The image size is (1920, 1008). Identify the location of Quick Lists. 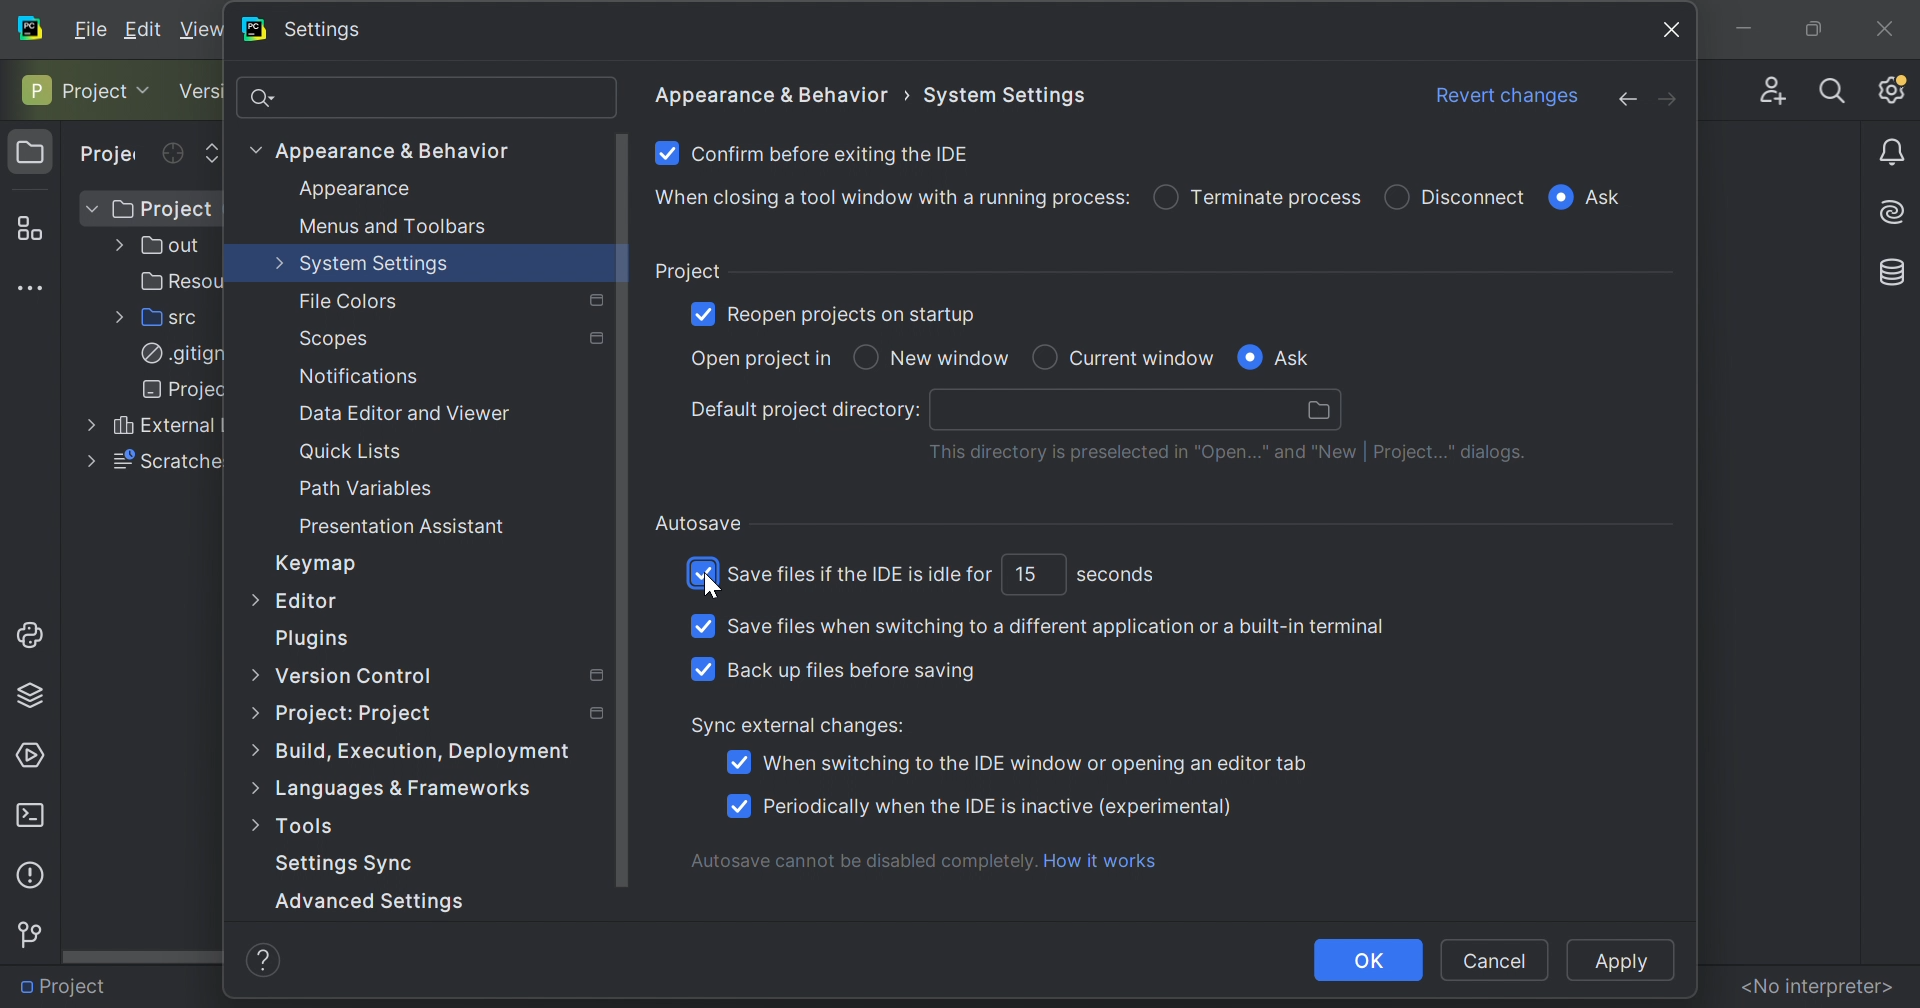
(354, 451).